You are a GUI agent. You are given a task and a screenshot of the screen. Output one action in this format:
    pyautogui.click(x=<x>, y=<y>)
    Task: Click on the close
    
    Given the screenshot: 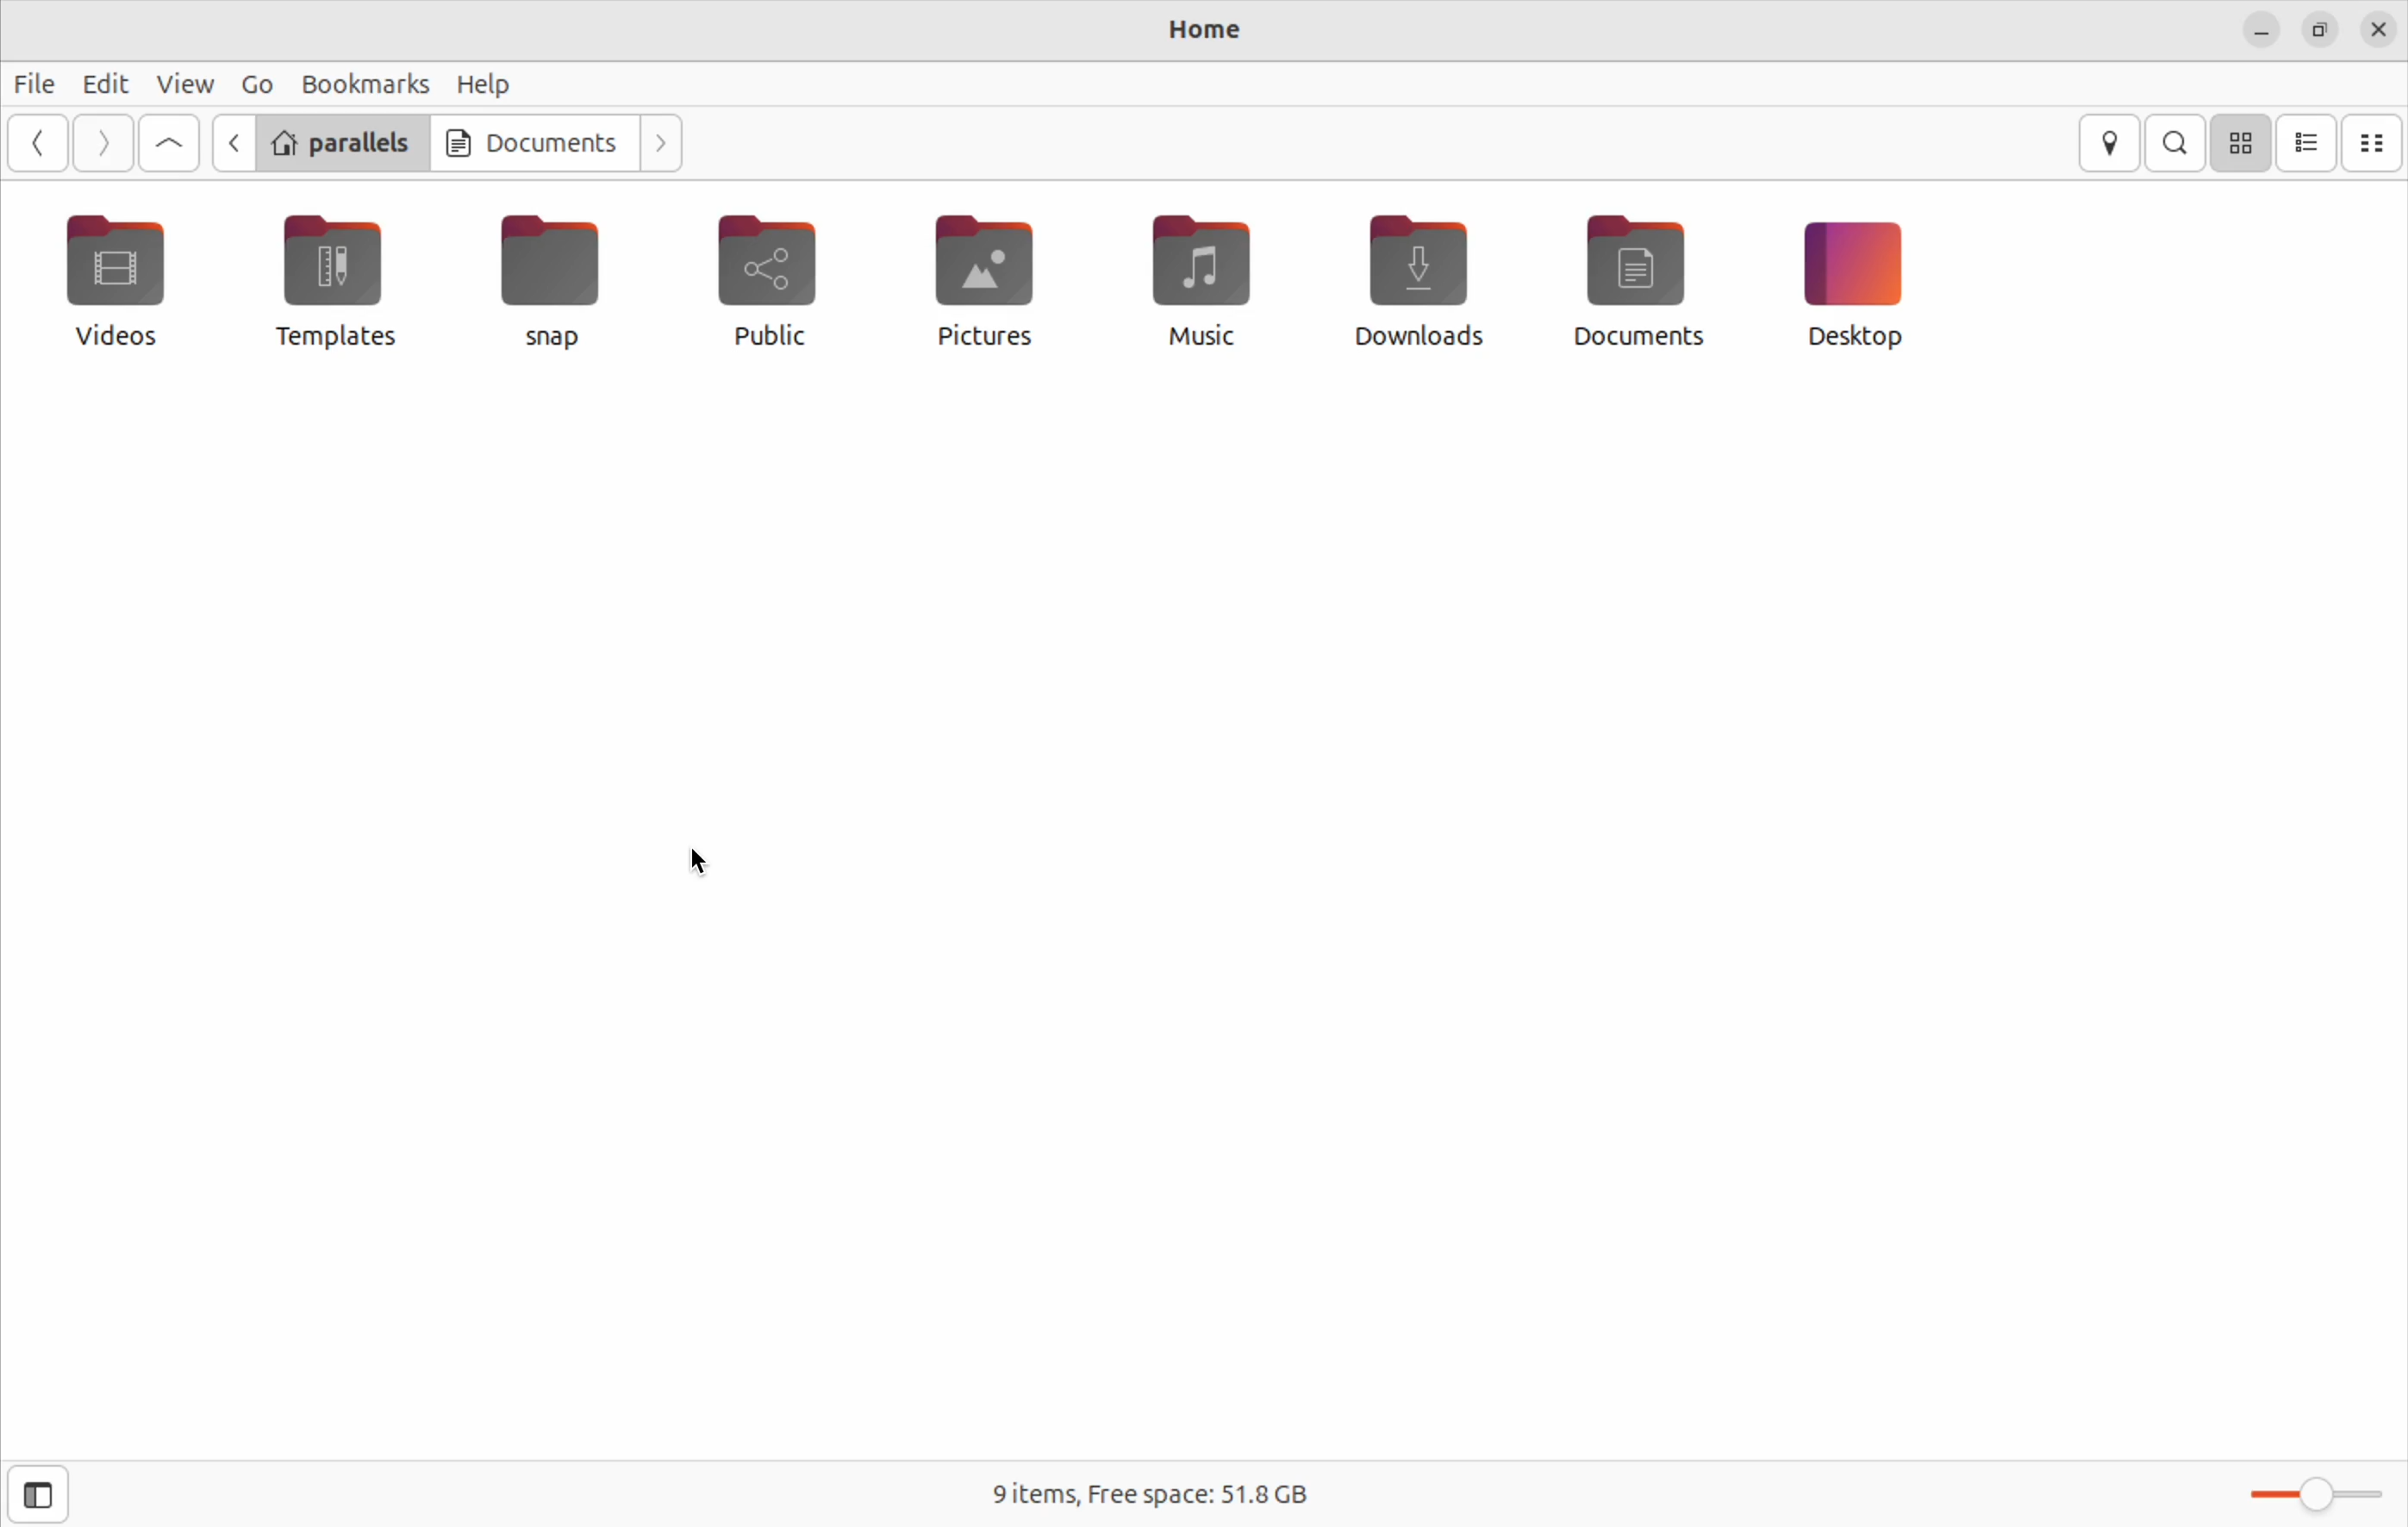 What is the action you would take?
    pyautogui.click(x=2379, y=29)
    